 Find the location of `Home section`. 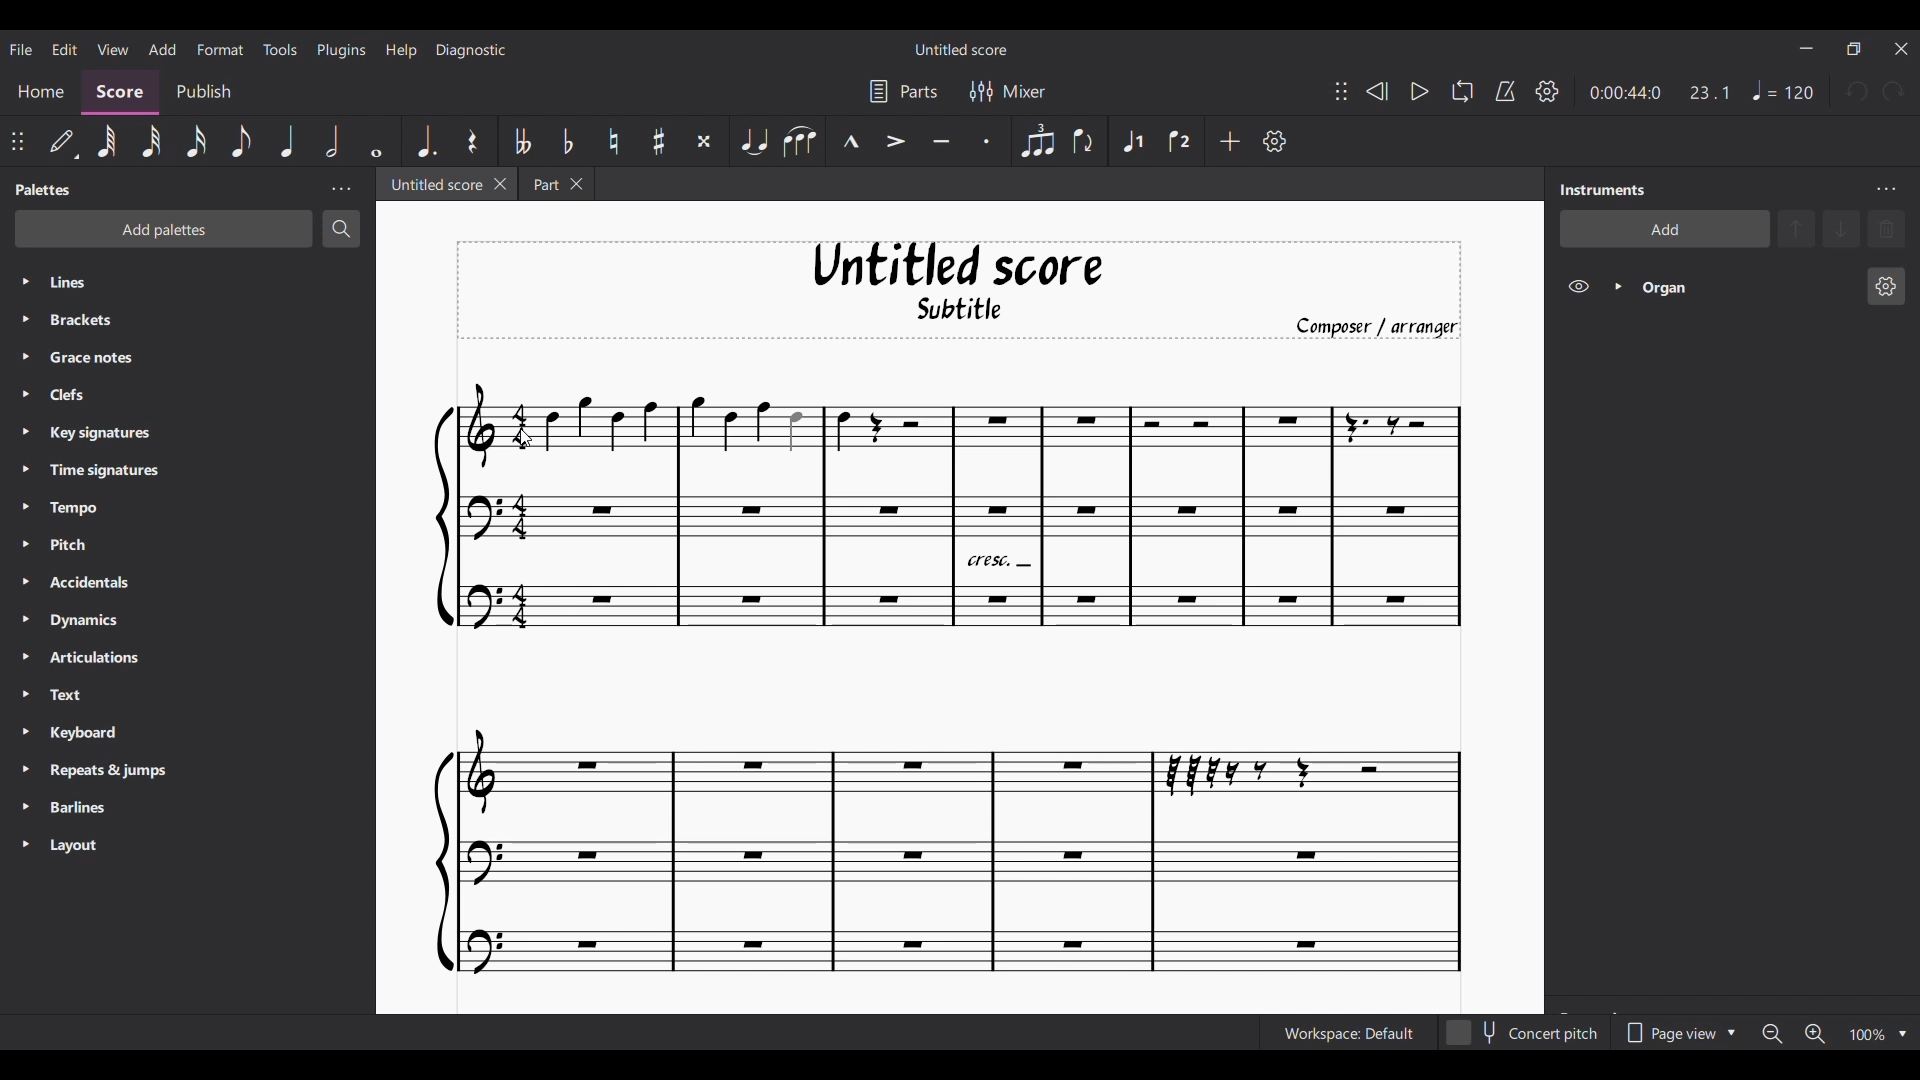

Home section is located at coordinates (40, 92).